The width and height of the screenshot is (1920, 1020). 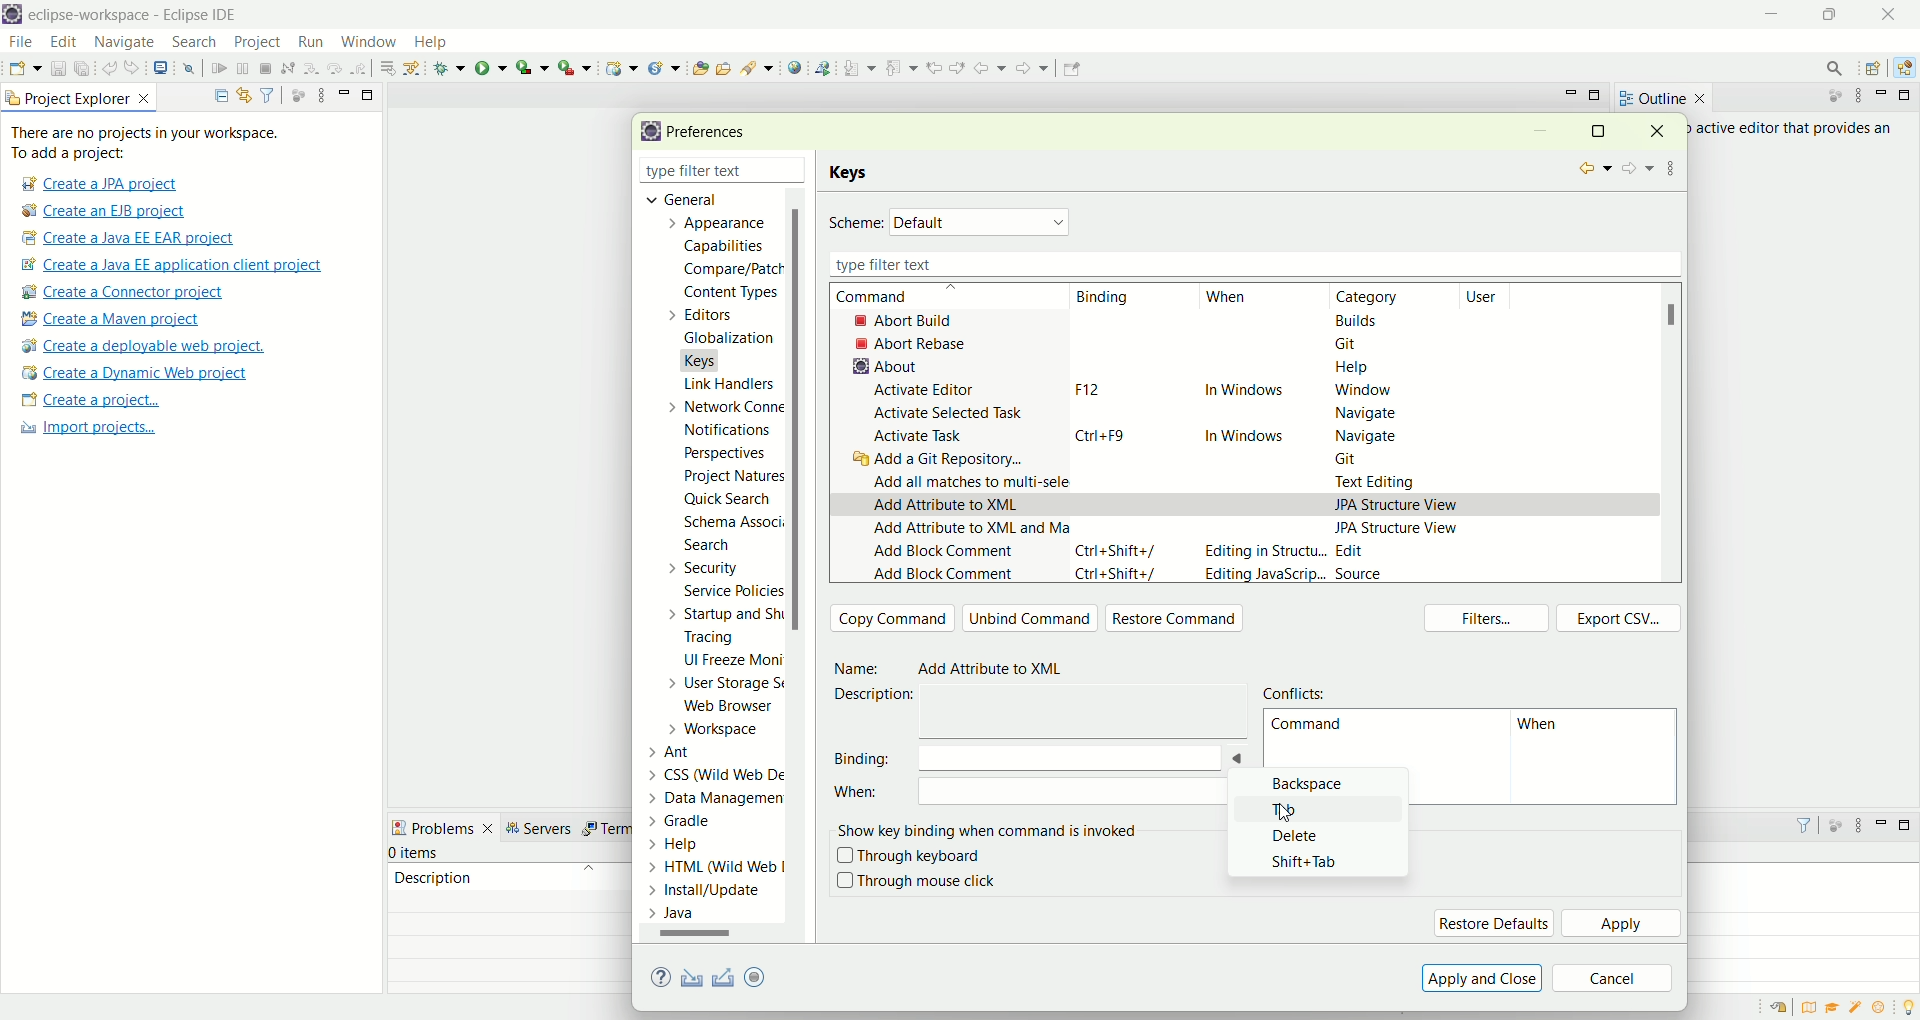 I want to click on CSS (Wild Web De, so click(x=721, y=772).